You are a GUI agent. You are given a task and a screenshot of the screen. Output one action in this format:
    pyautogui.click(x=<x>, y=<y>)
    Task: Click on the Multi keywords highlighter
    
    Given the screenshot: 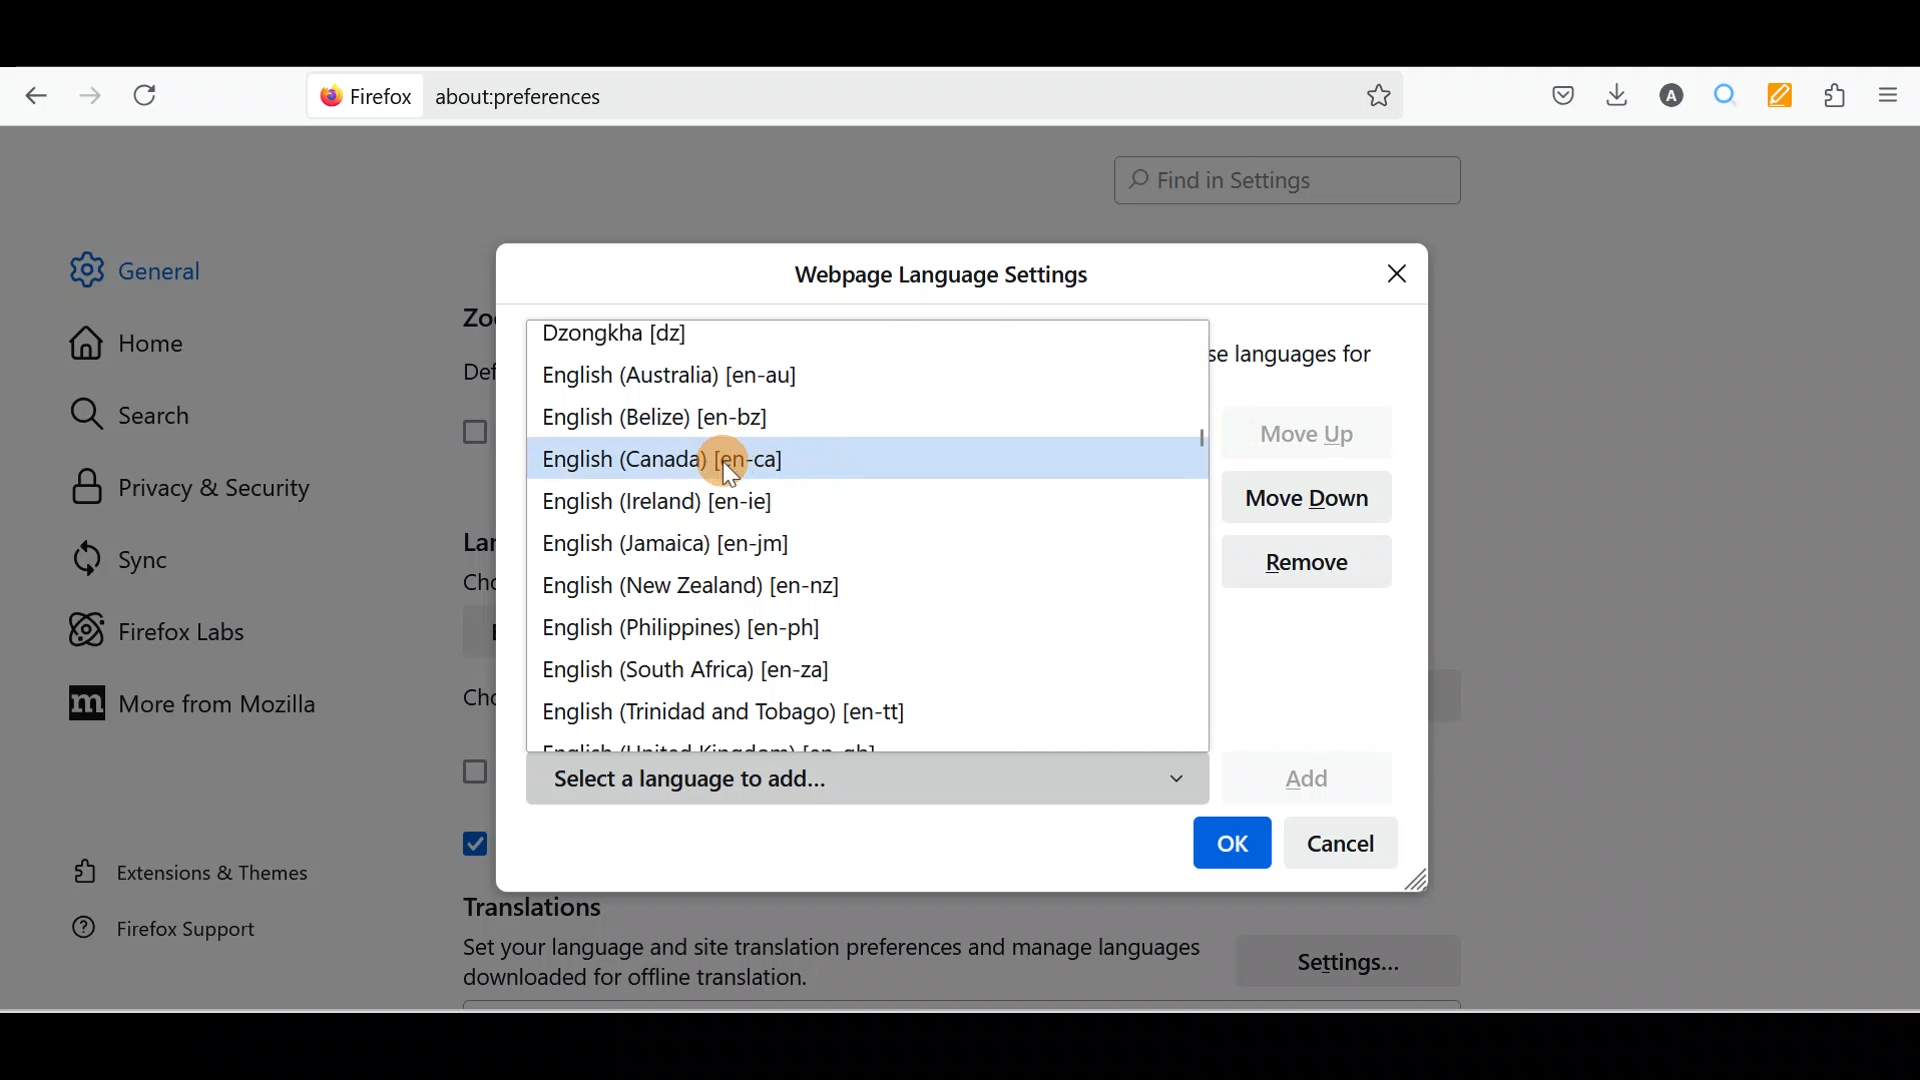 What is the action you would take?
    pyautogui.click(x=1786, y=97)
    